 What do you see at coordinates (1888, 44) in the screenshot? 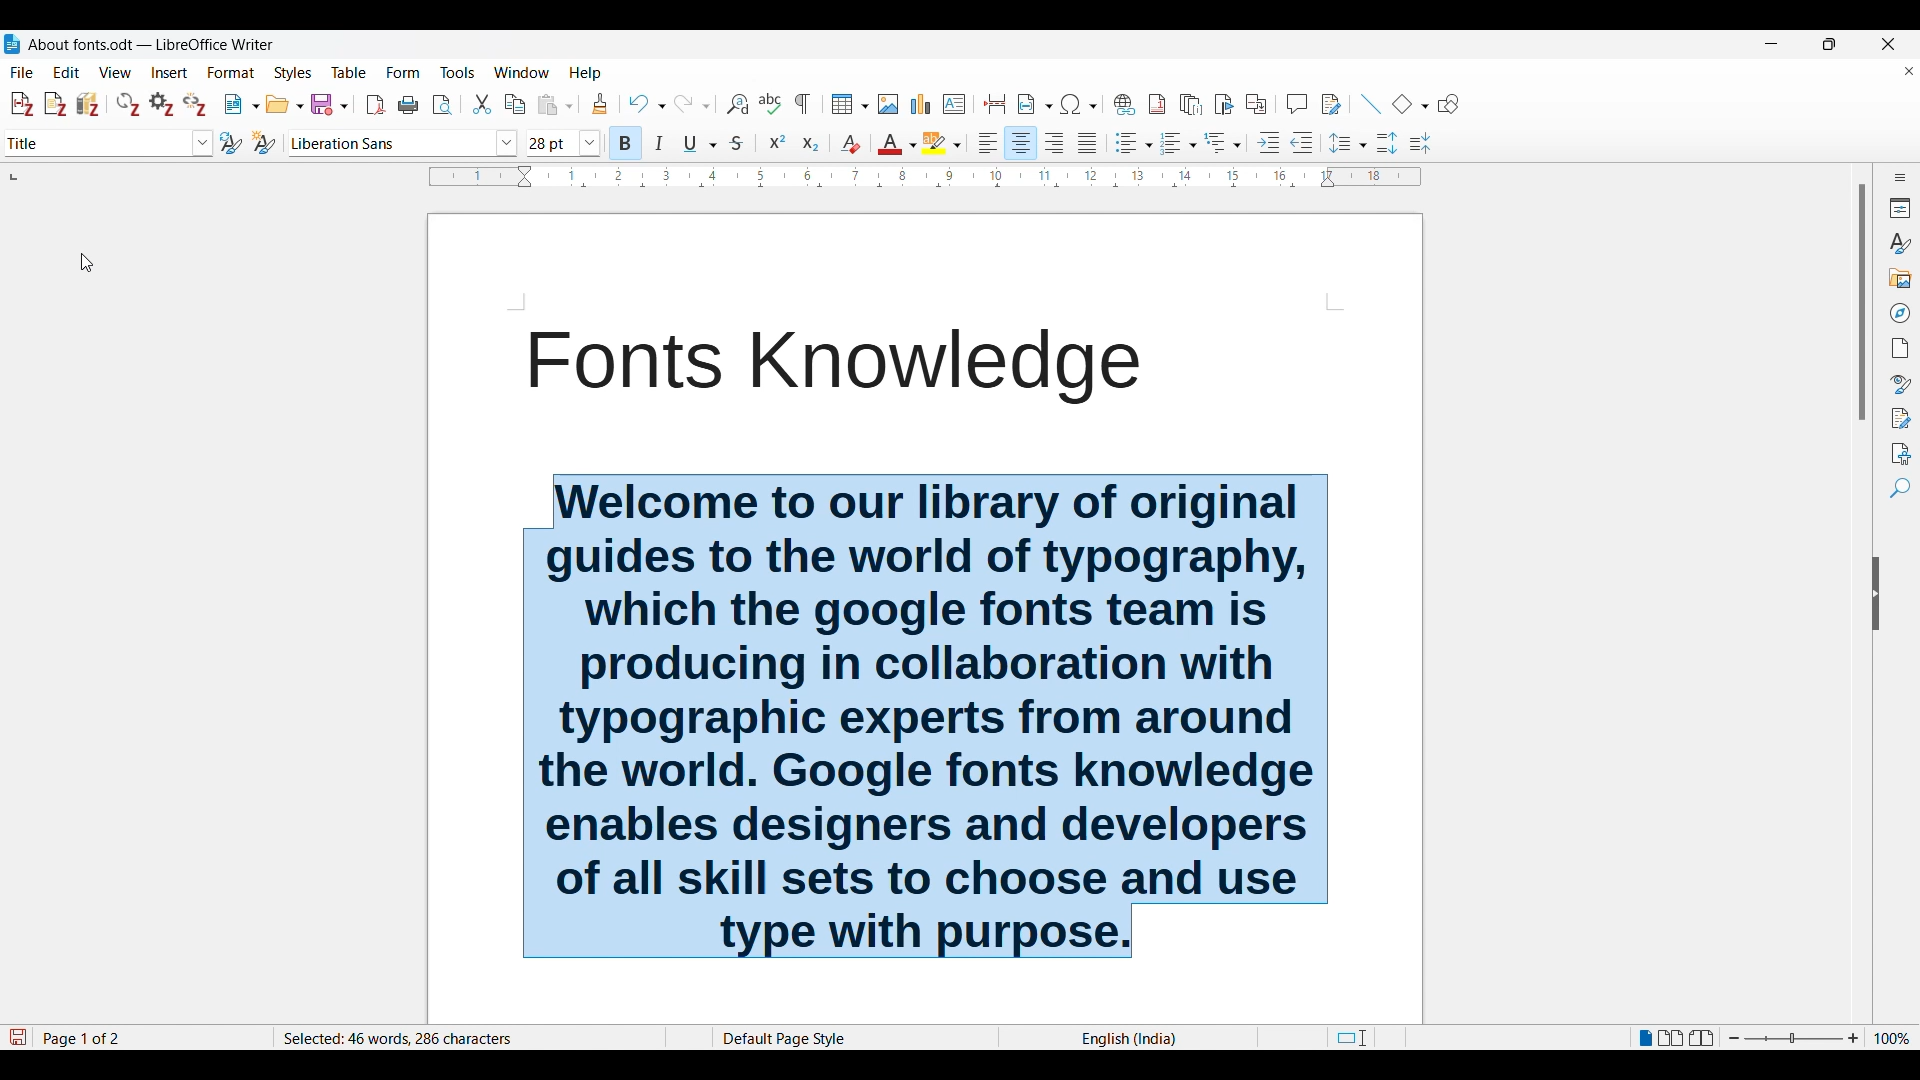
I see `Close interface` at bounding box center [1888, 44].